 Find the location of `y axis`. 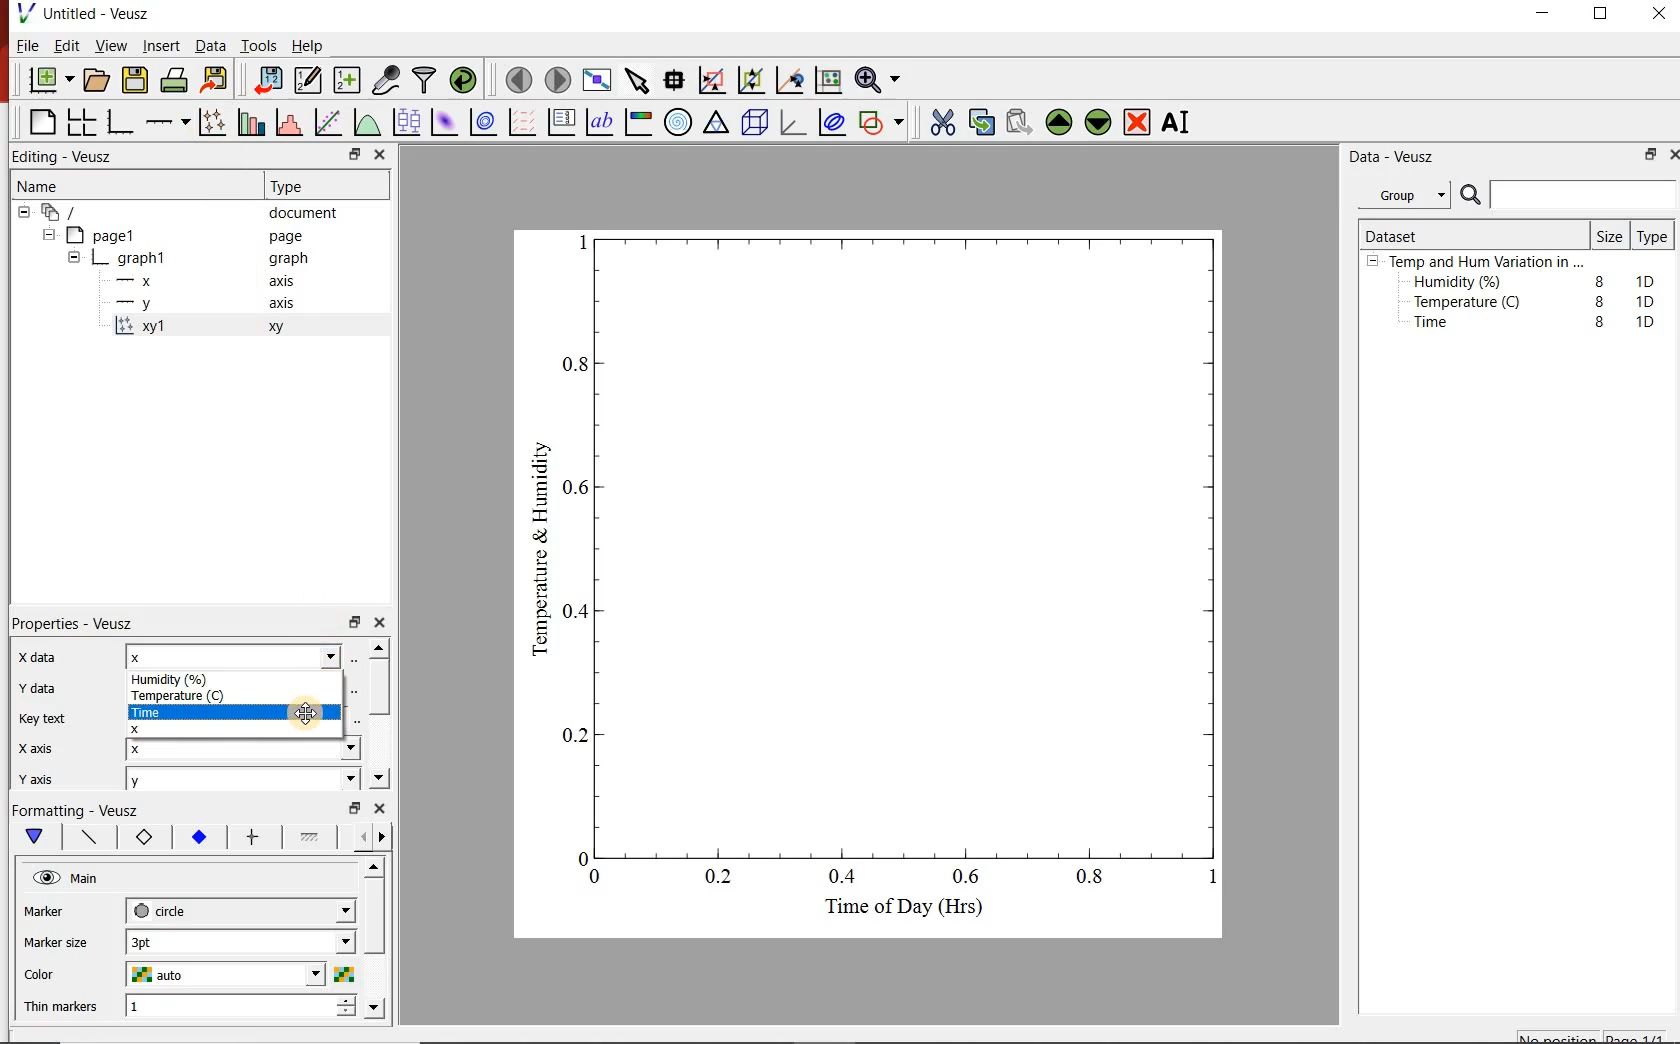

y axis is located at coordinates (50, 776).